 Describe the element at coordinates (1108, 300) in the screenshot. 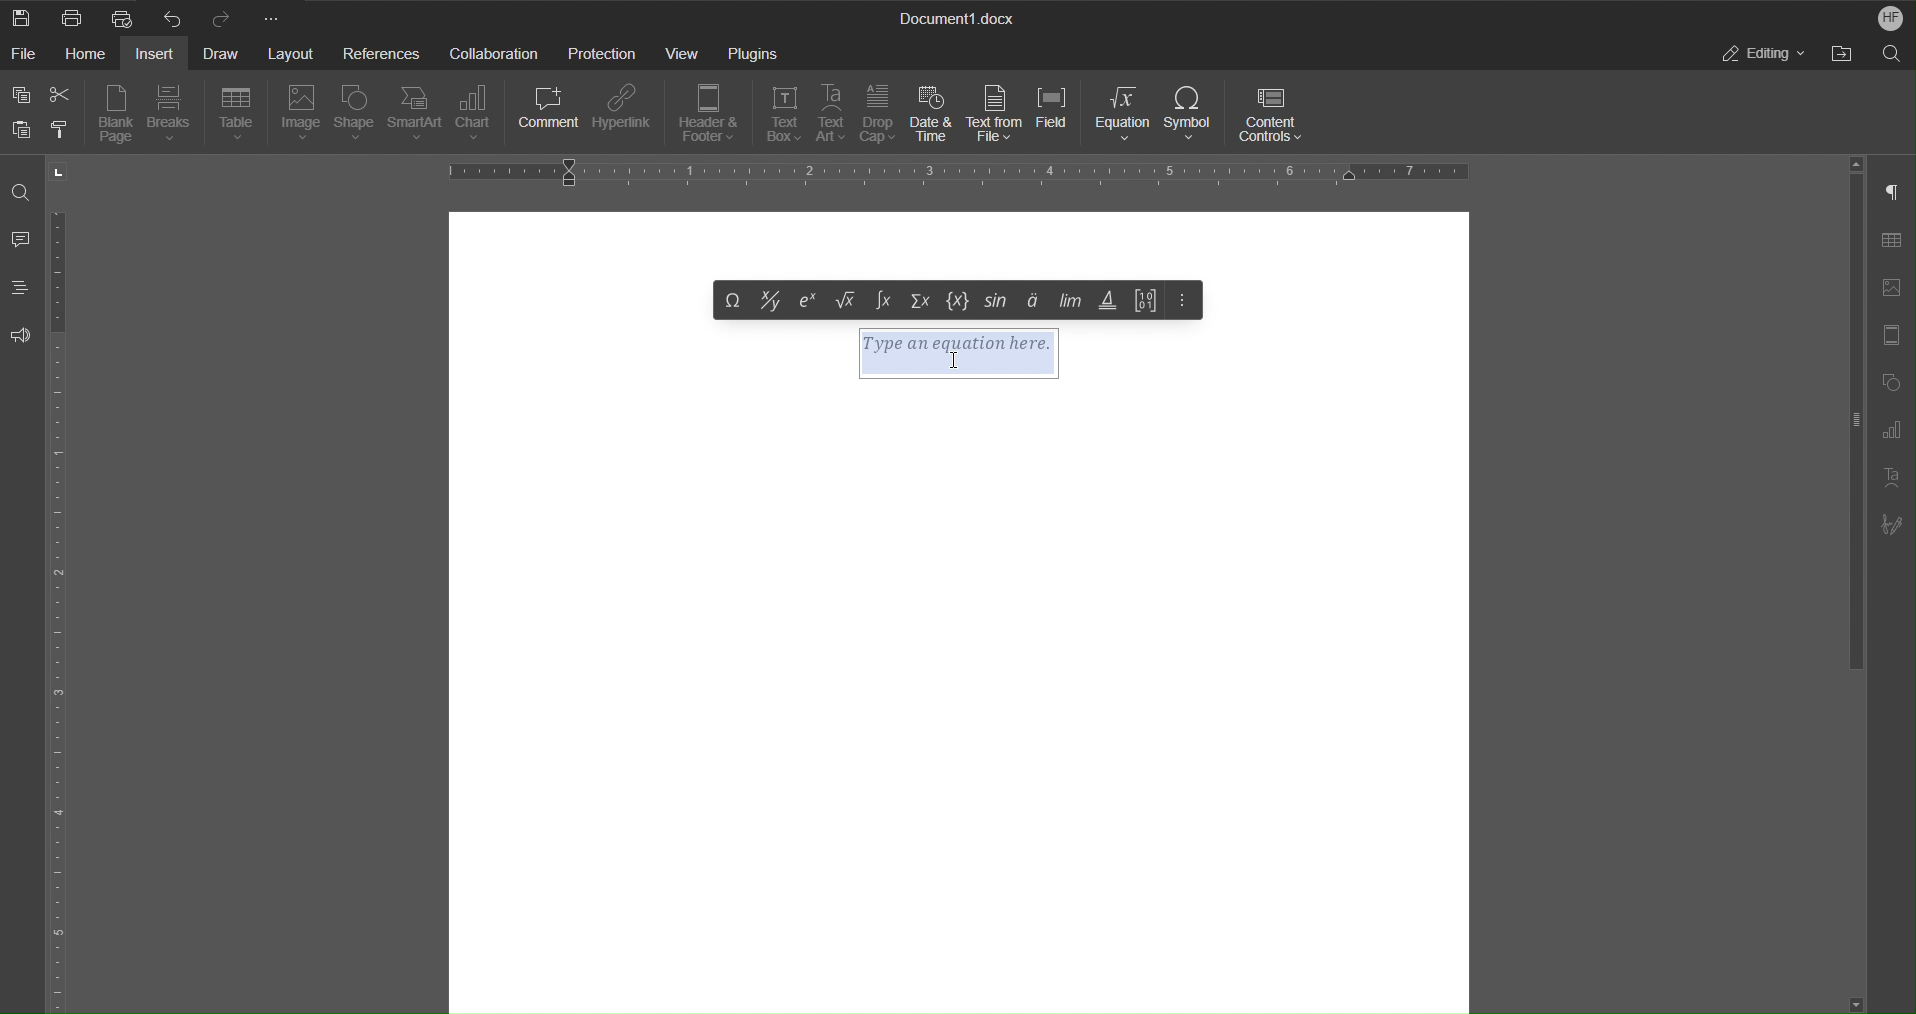

I see `Operators` at that location.